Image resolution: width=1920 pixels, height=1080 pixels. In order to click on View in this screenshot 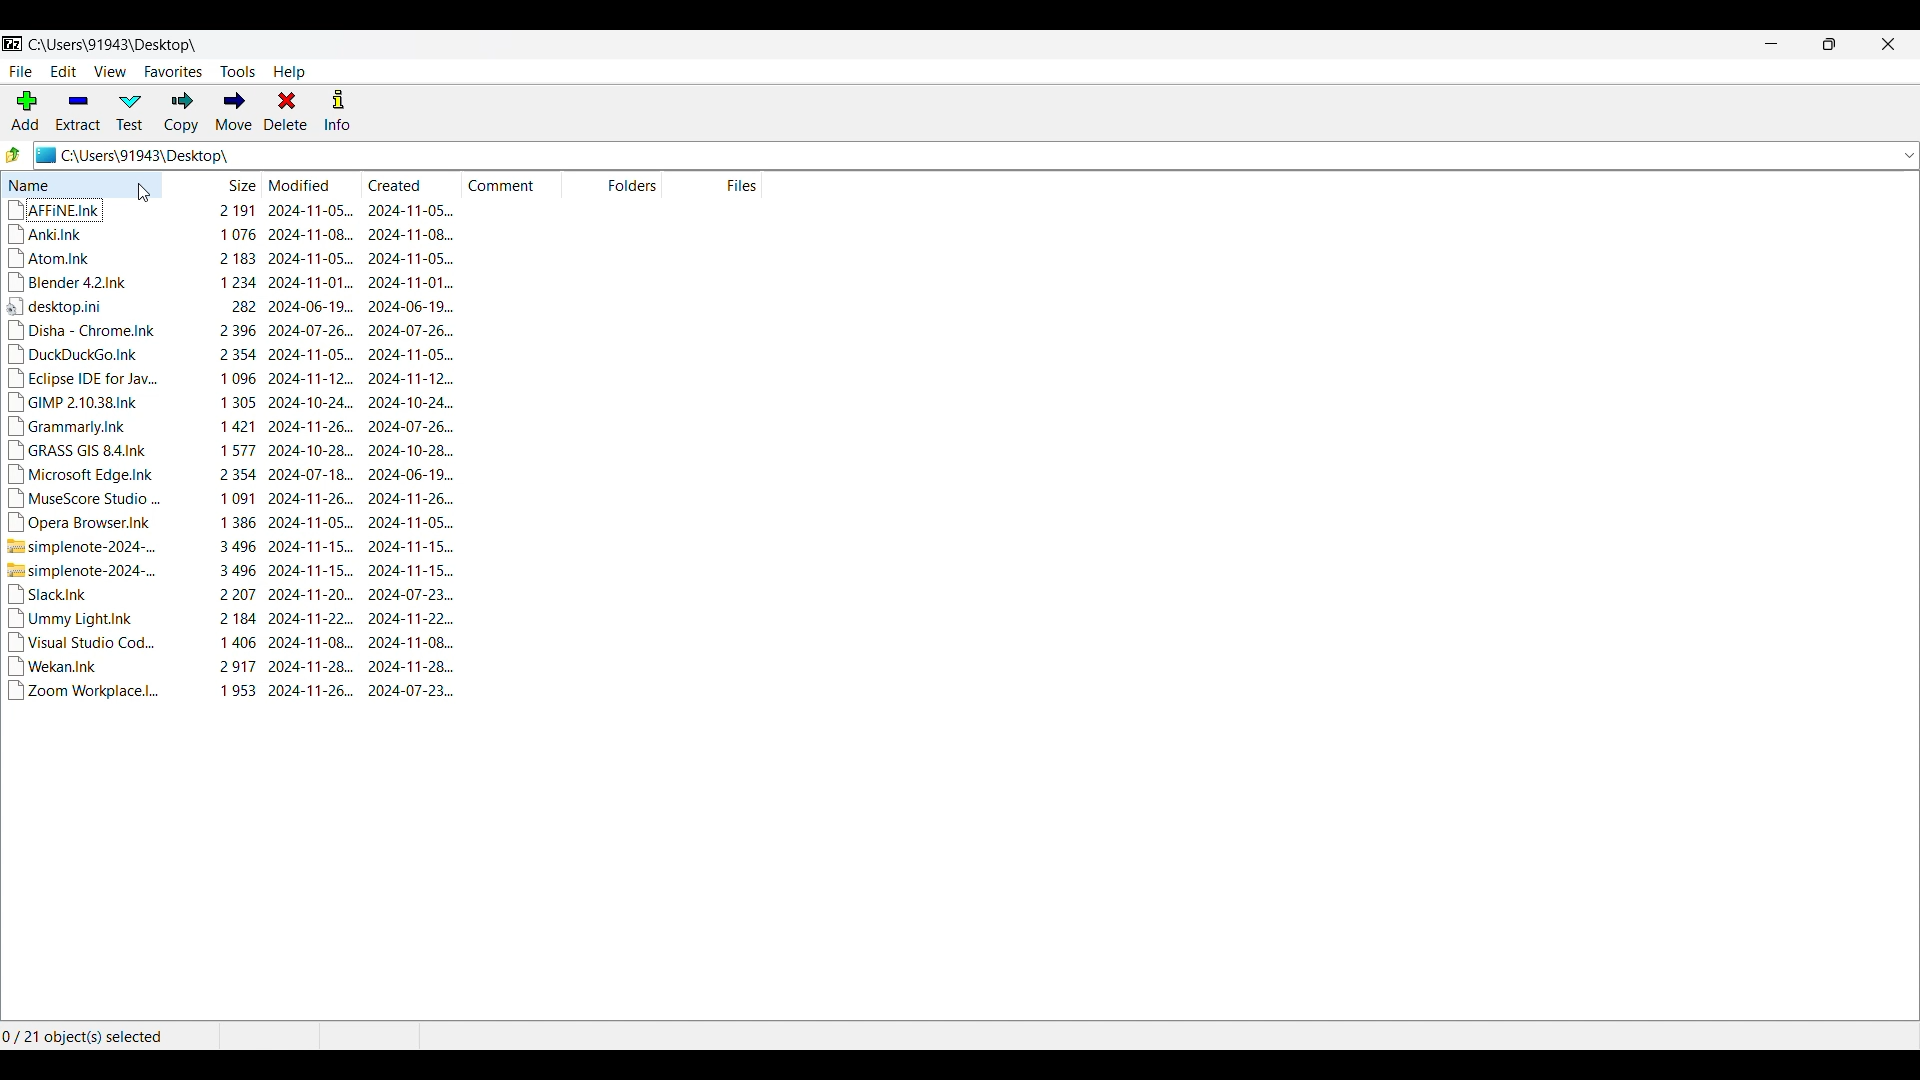, I will do `click(110, 71)`.